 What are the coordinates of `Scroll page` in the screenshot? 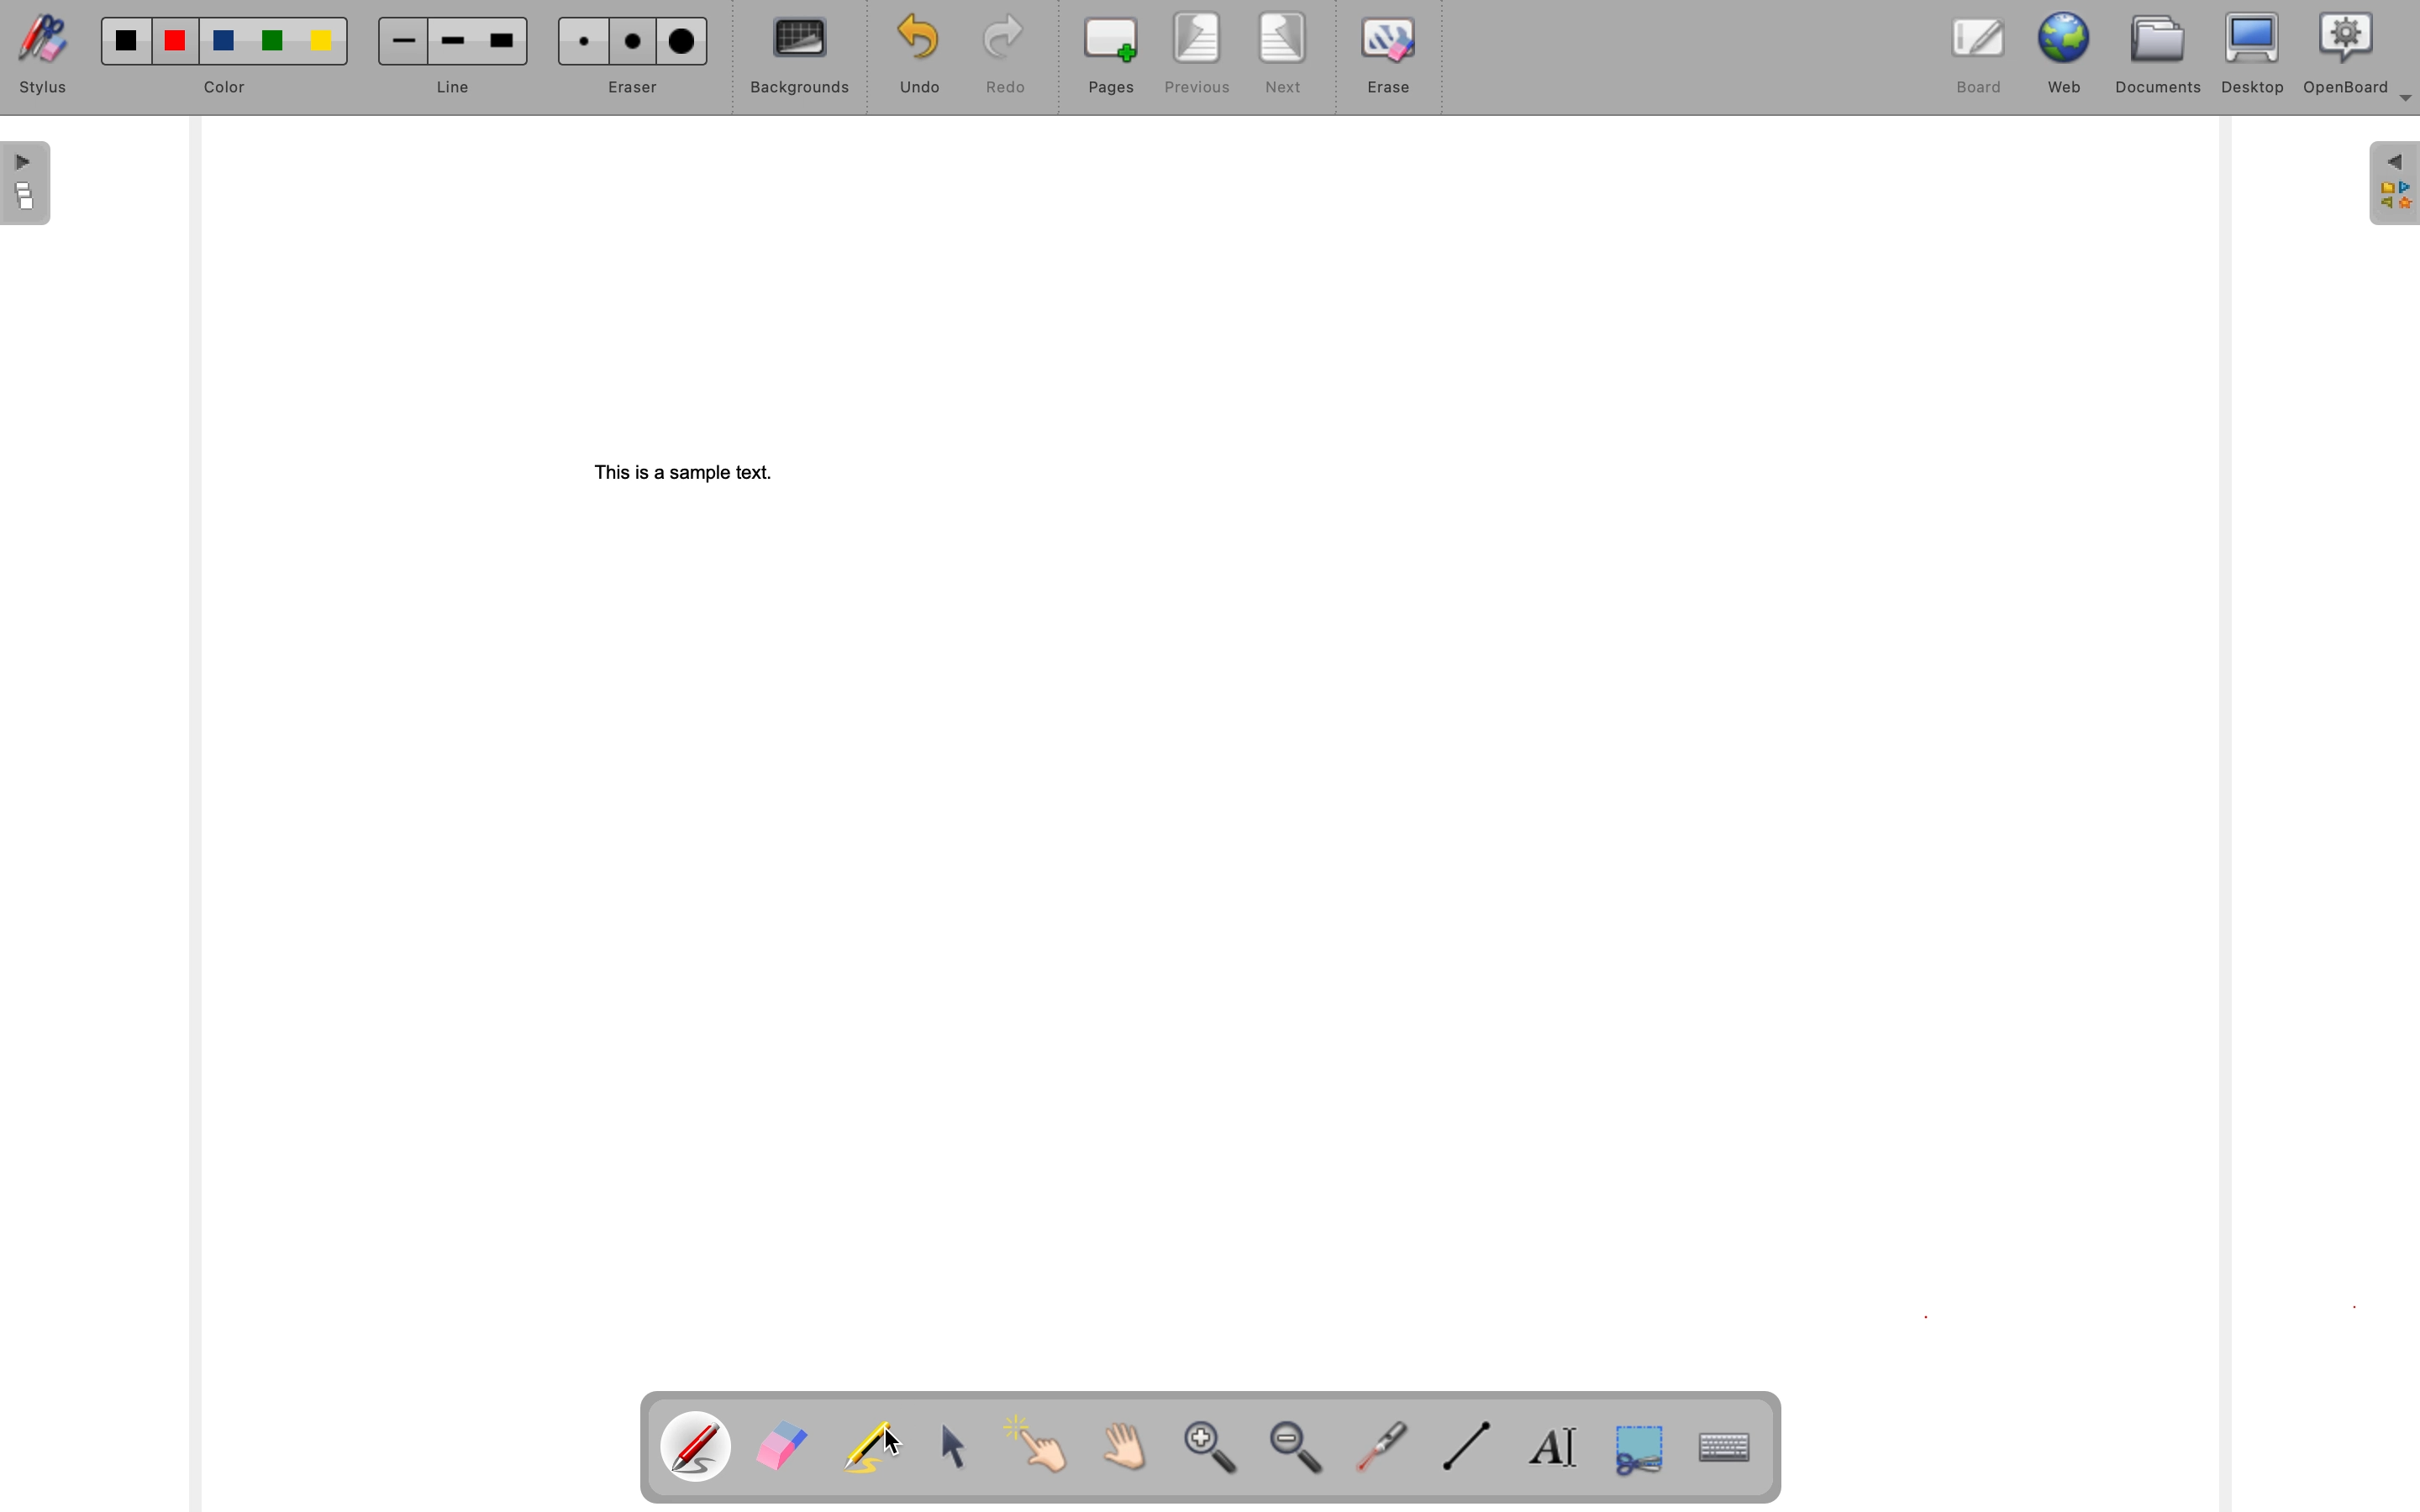 It's located at (1128, 1441).